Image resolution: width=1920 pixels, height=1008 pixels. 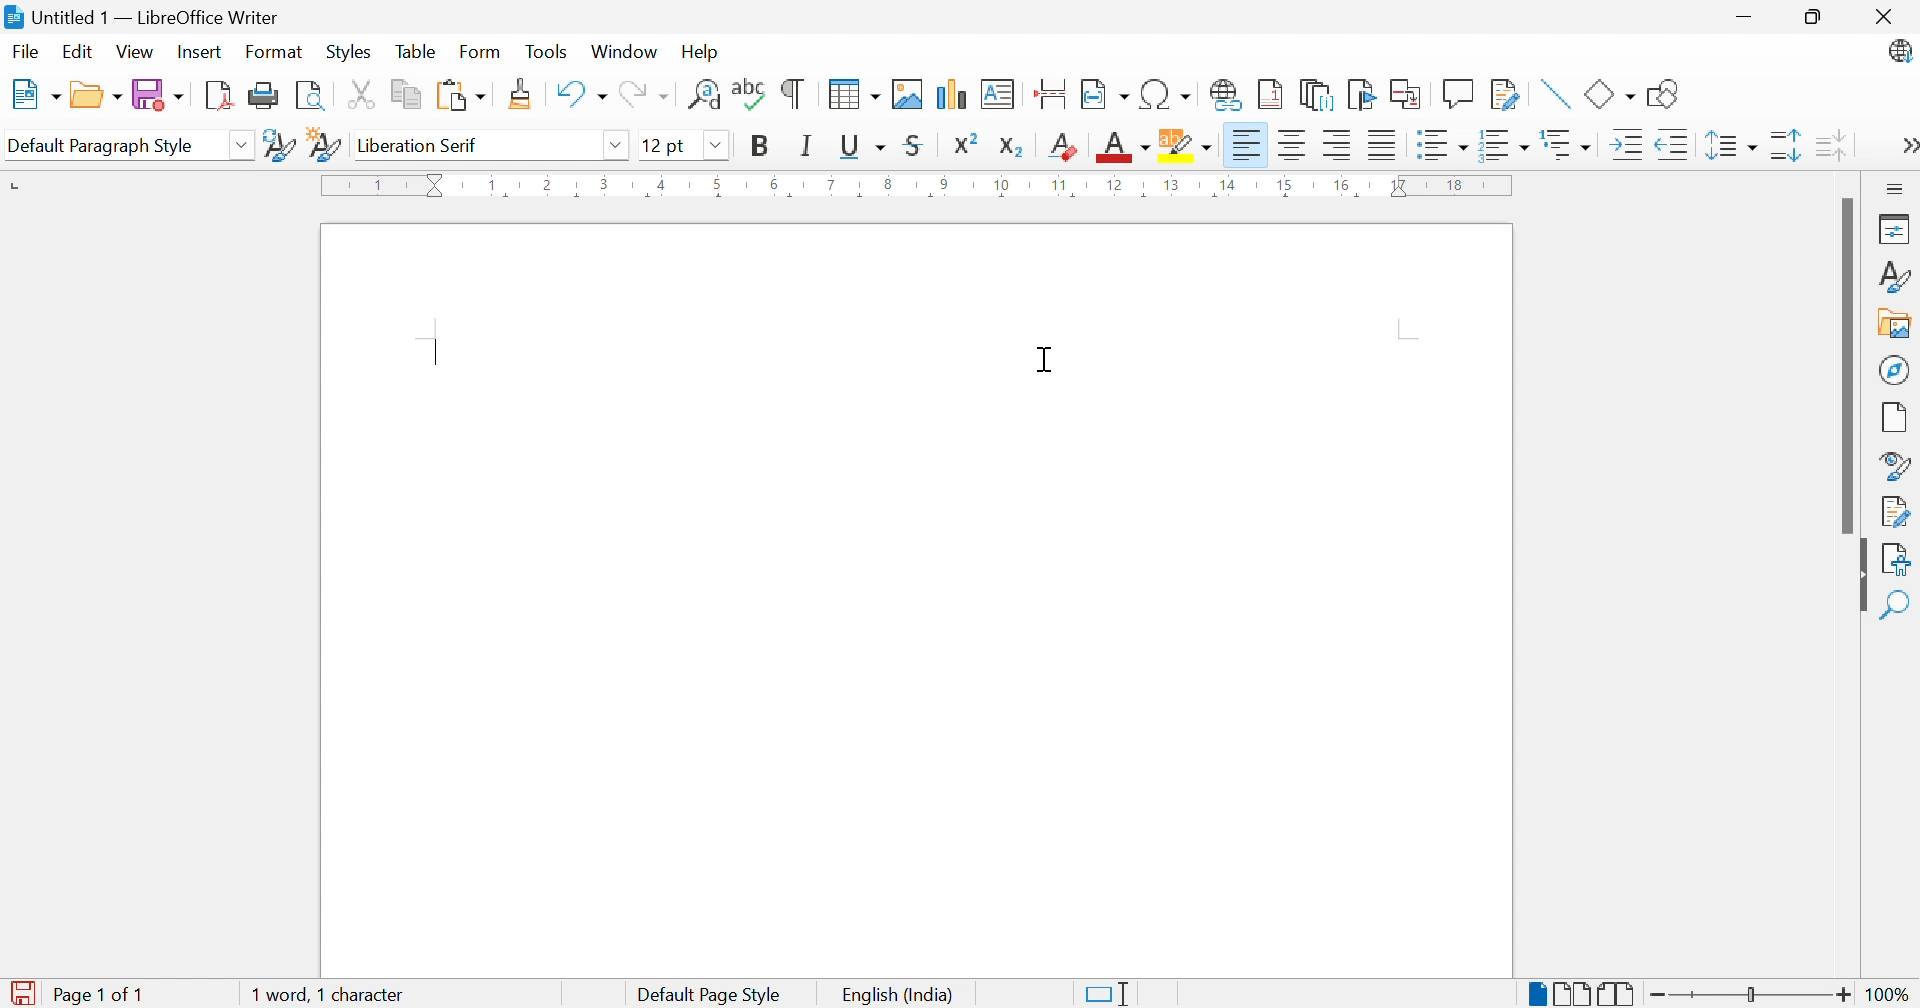 What do you see at coordinates (1064, 148) in the screenshot?
I see `Clear Direct Formatting` at bounding box center [1064, 148].